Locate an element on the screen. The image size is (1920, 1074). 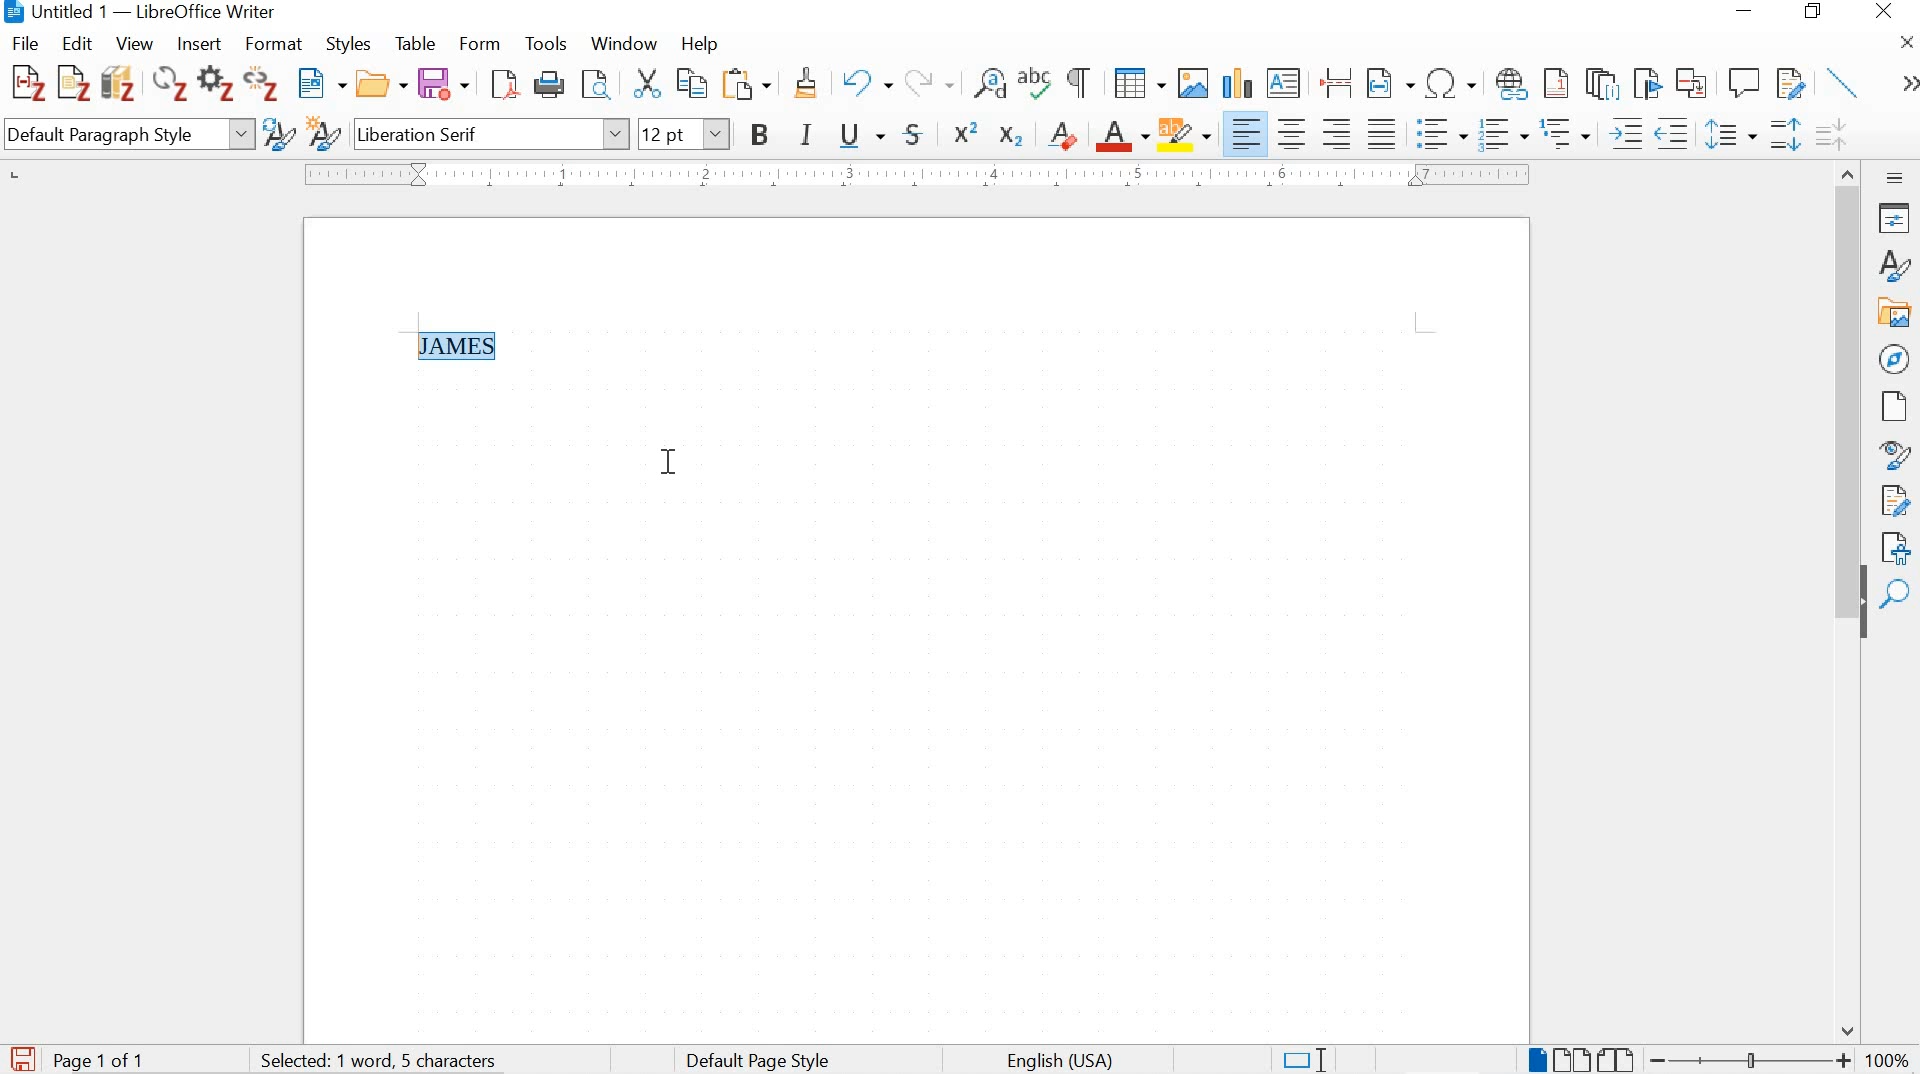
hide sidebar is located at coordinates (1862, 613).